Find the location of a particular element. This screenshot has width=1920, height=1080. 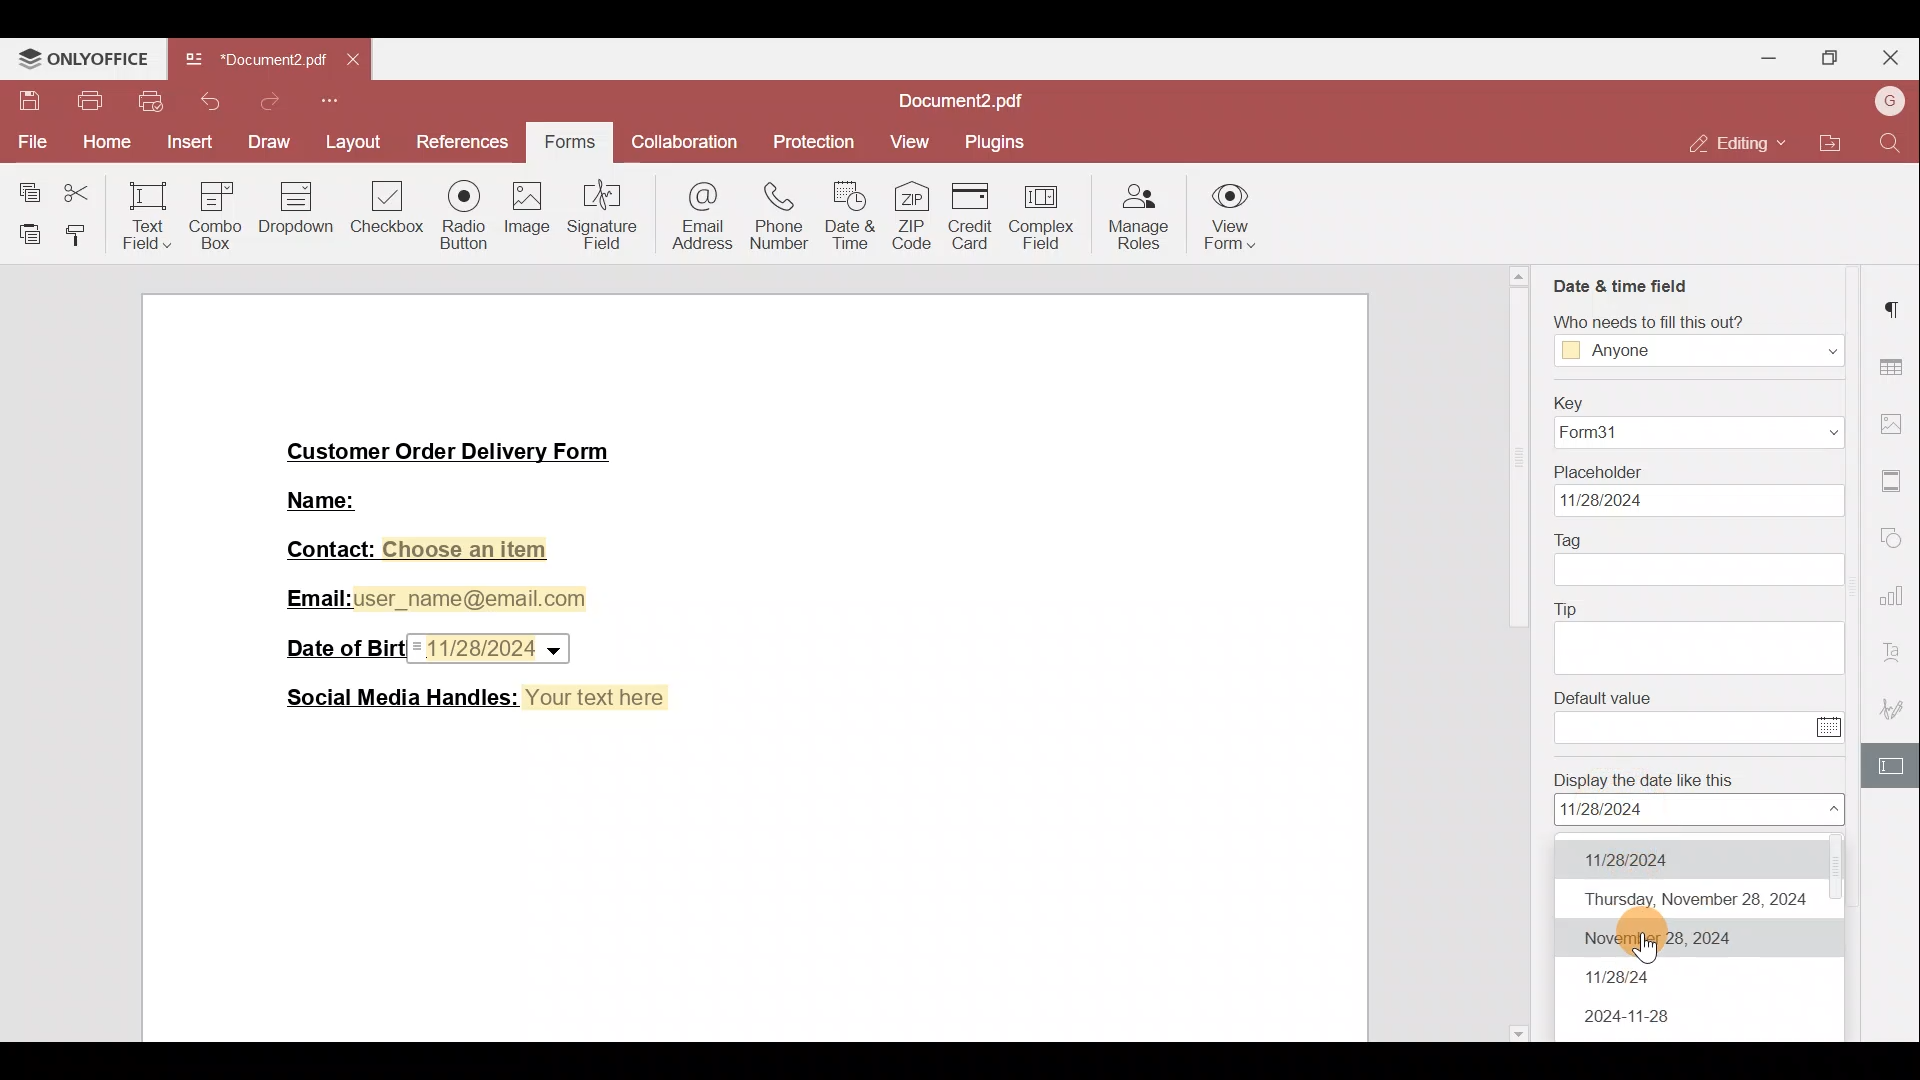

Key is located at coordinates (1571, 404).